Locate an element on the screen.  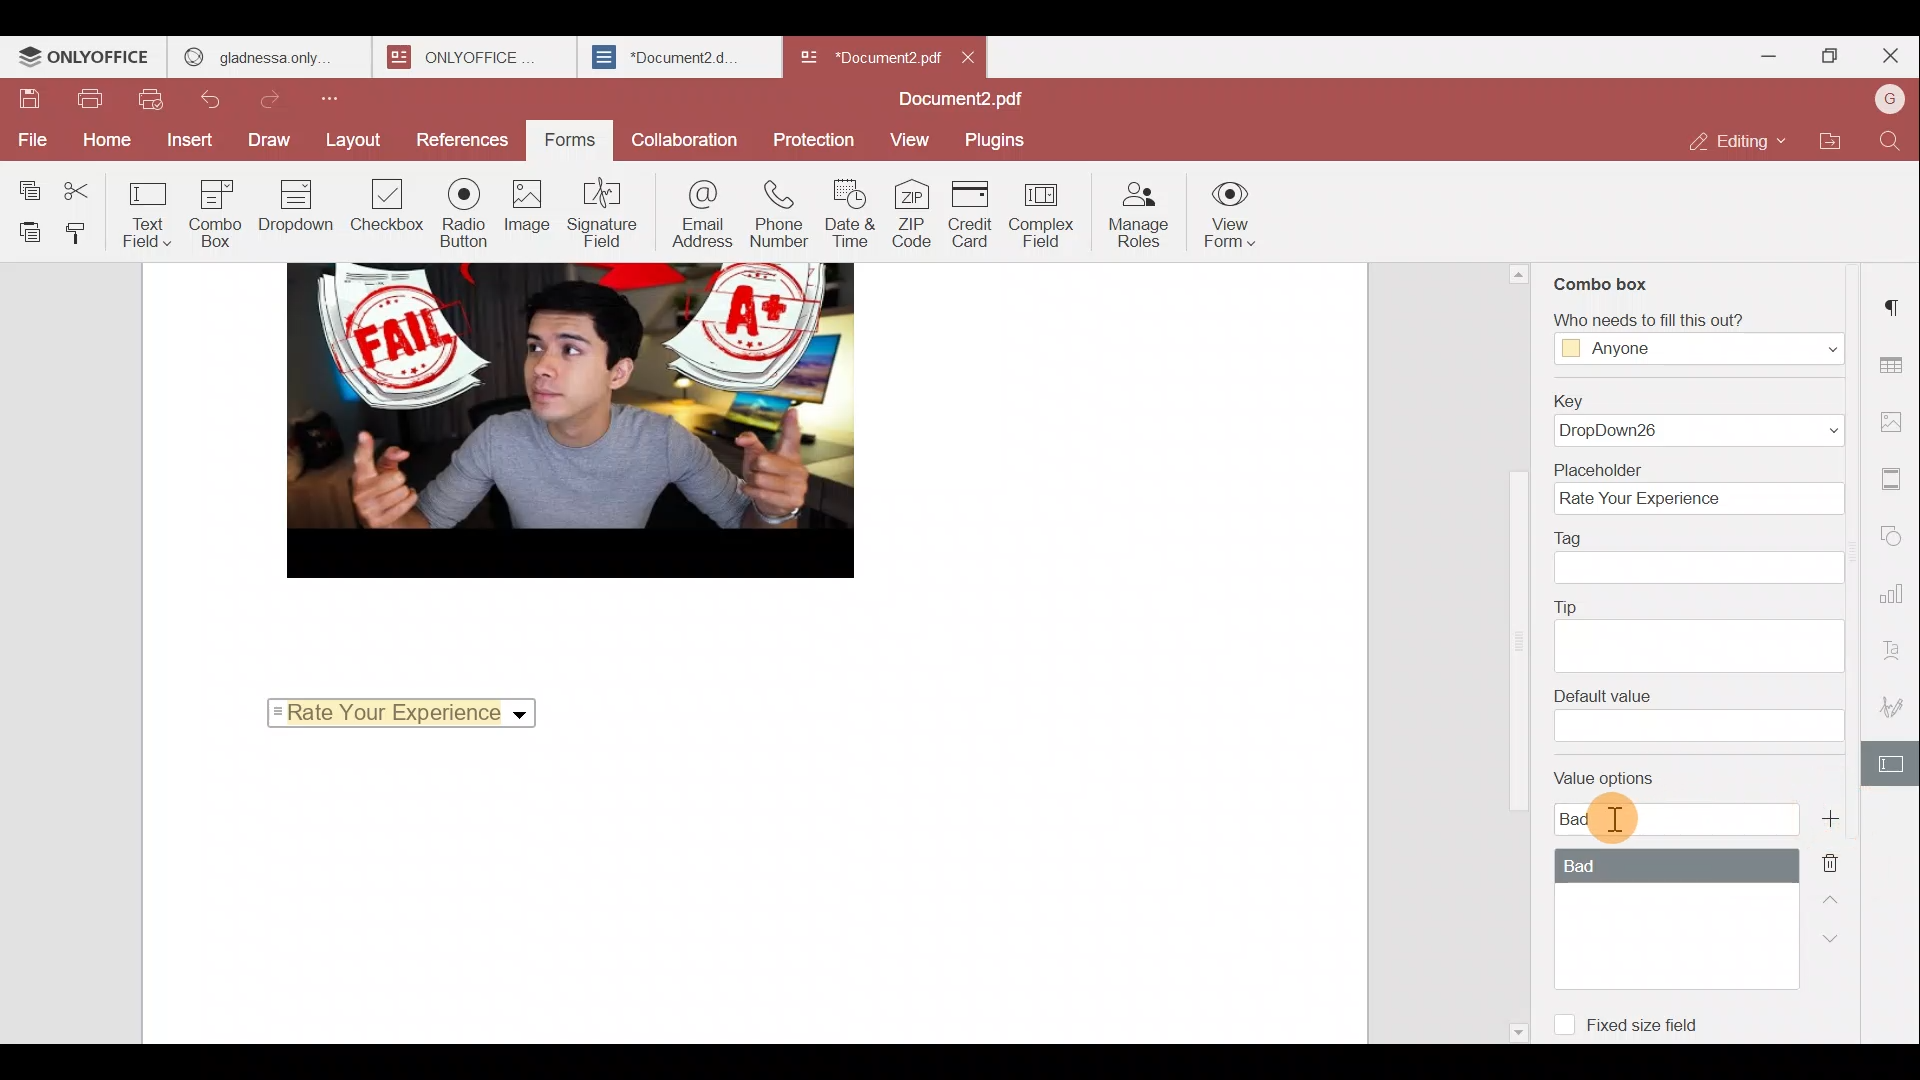
Cut is located at coordinates (92, 187).